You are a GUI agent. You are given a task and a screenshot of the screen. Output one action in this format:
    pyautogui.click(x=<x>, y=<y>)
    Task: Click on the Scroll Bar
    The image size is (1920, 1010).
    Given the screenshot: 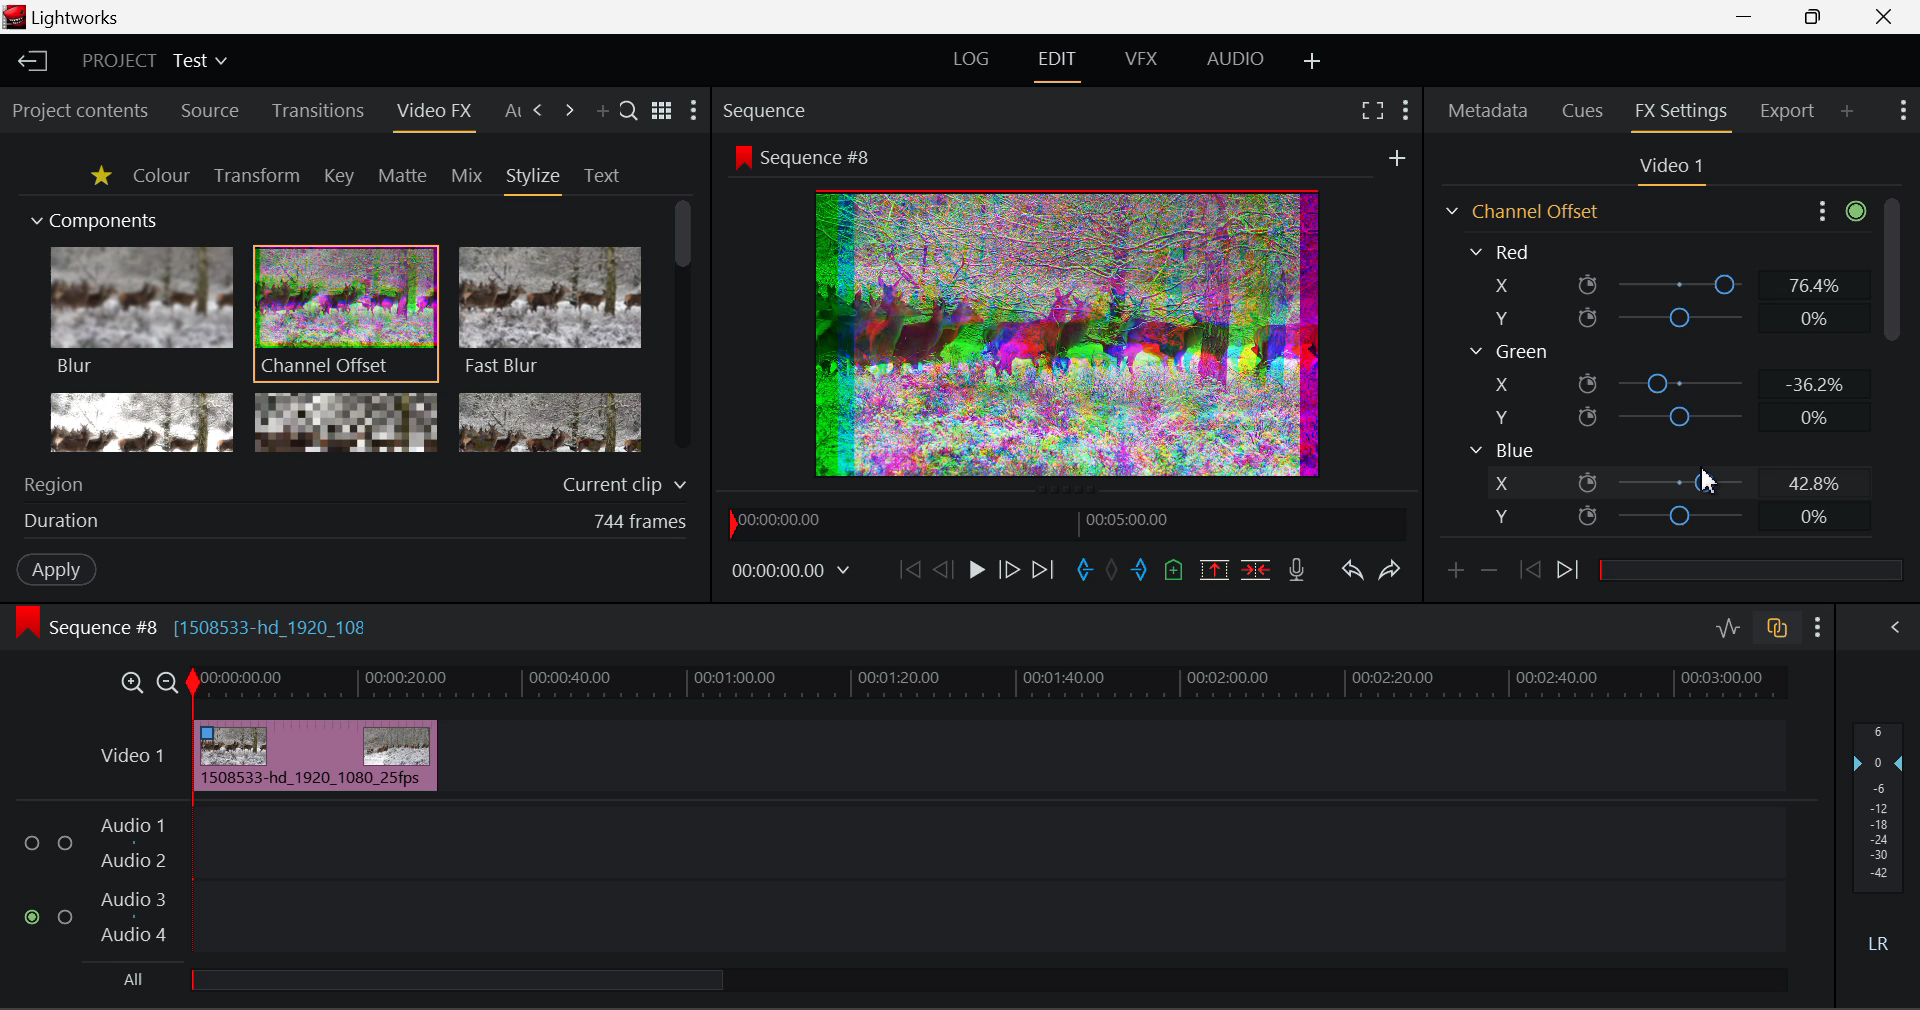 What is the action you would take?
    pyautogui.click(x=1891, y=373)
    